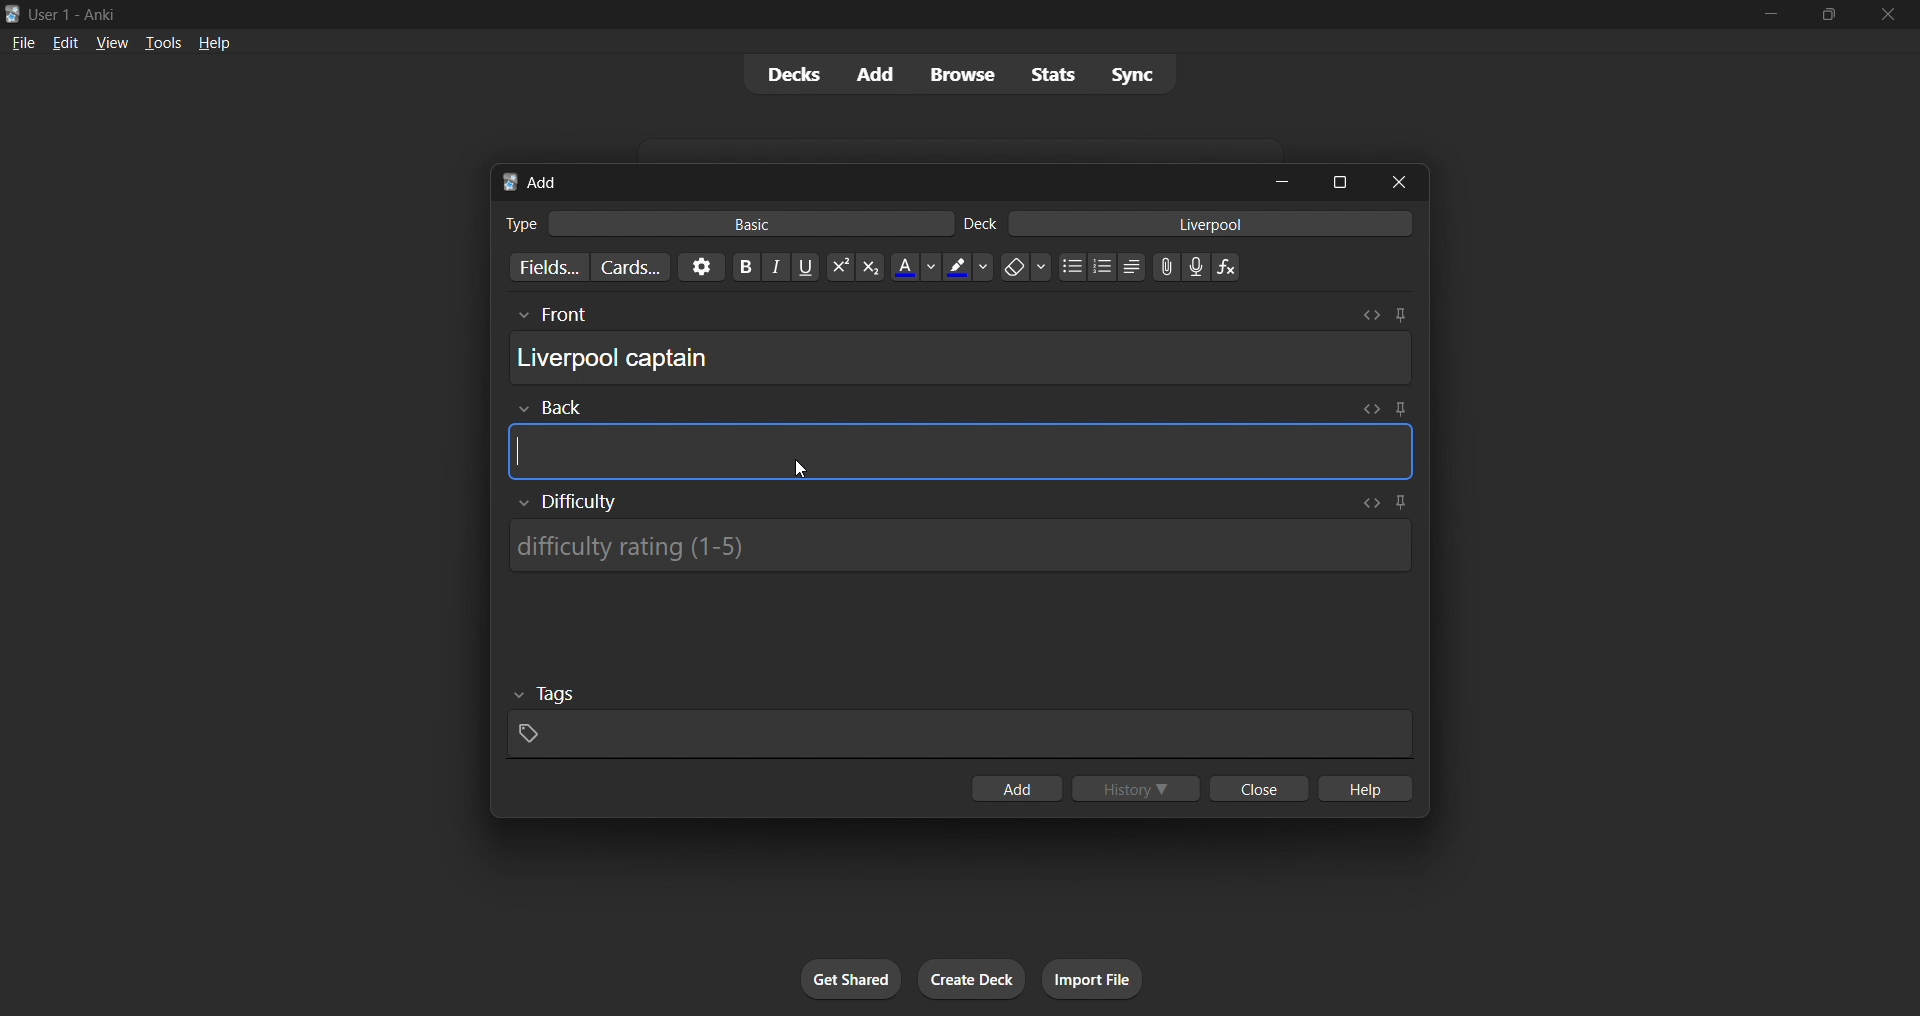 The height and width of the screenshot is (1016, 1920). Describe the element at coordinates (551, 316) in the screenshot. I see `` at that location.